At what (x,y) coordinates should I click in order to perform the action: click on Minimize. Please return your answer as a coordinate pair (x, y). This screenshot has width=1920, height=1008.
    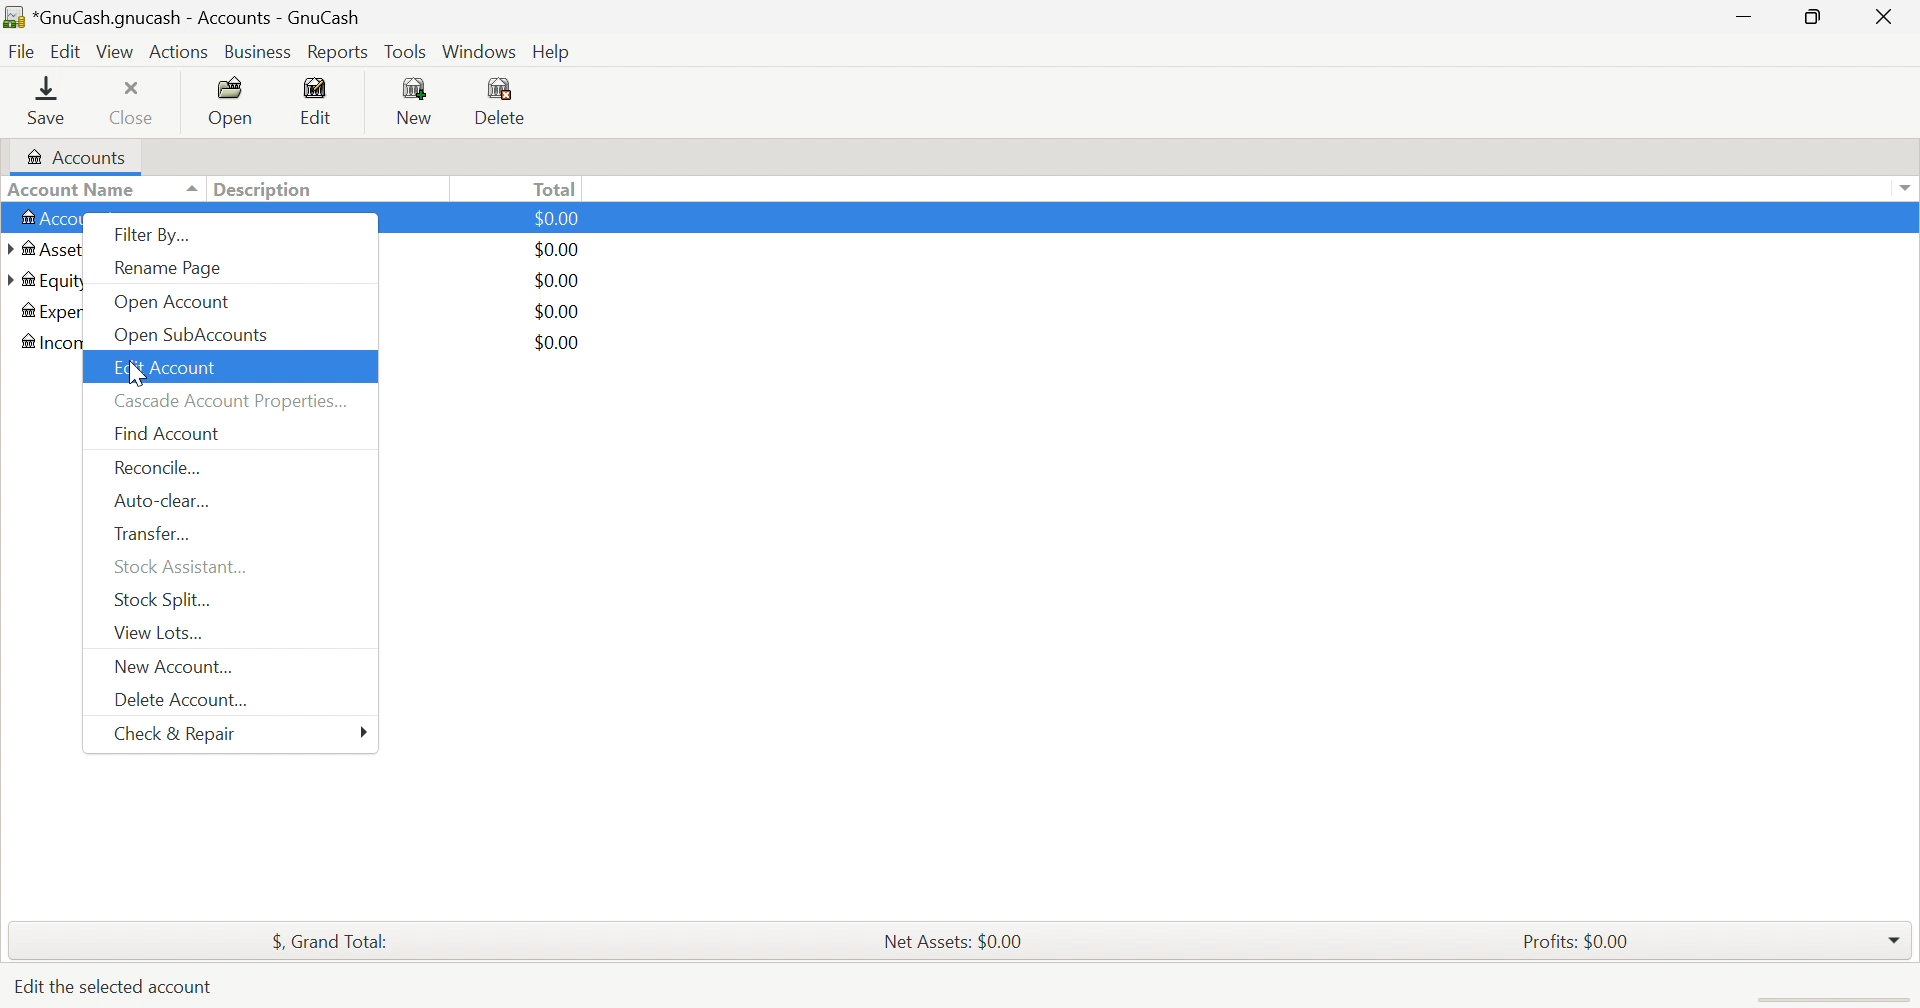
    Looking at the image, I should click on (1742, 16).